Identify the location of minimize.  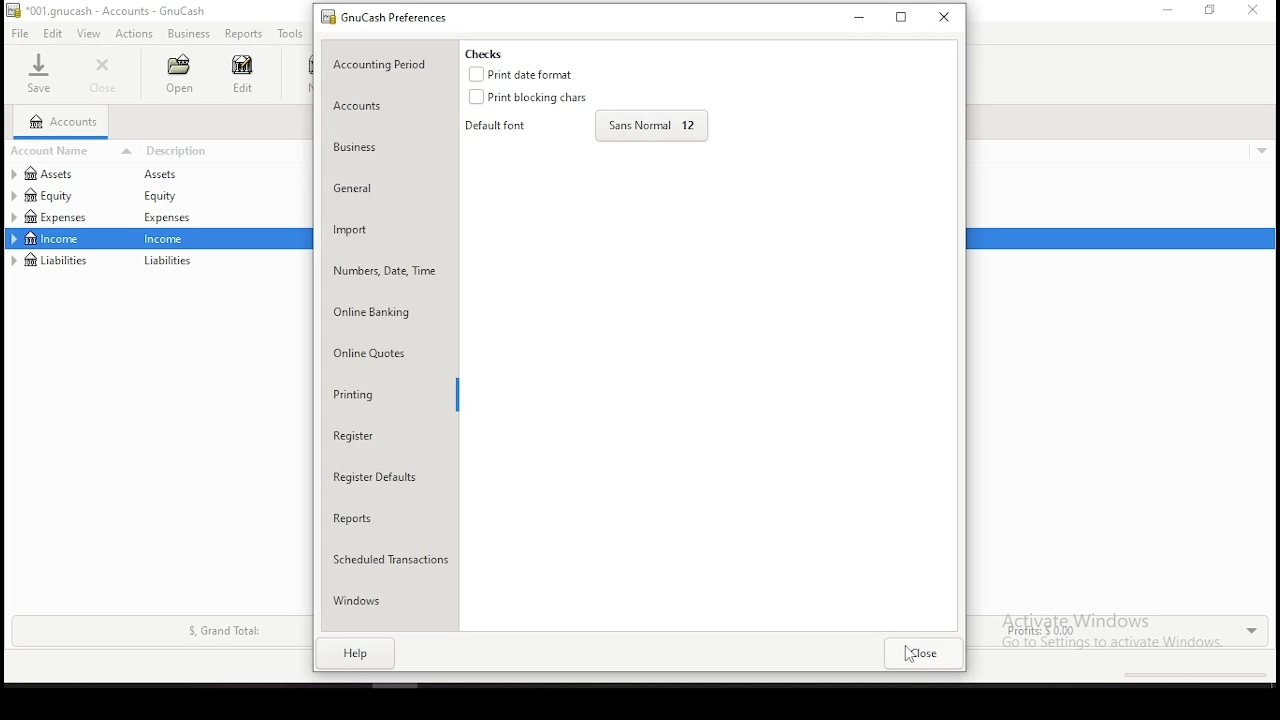
(1165, 10).